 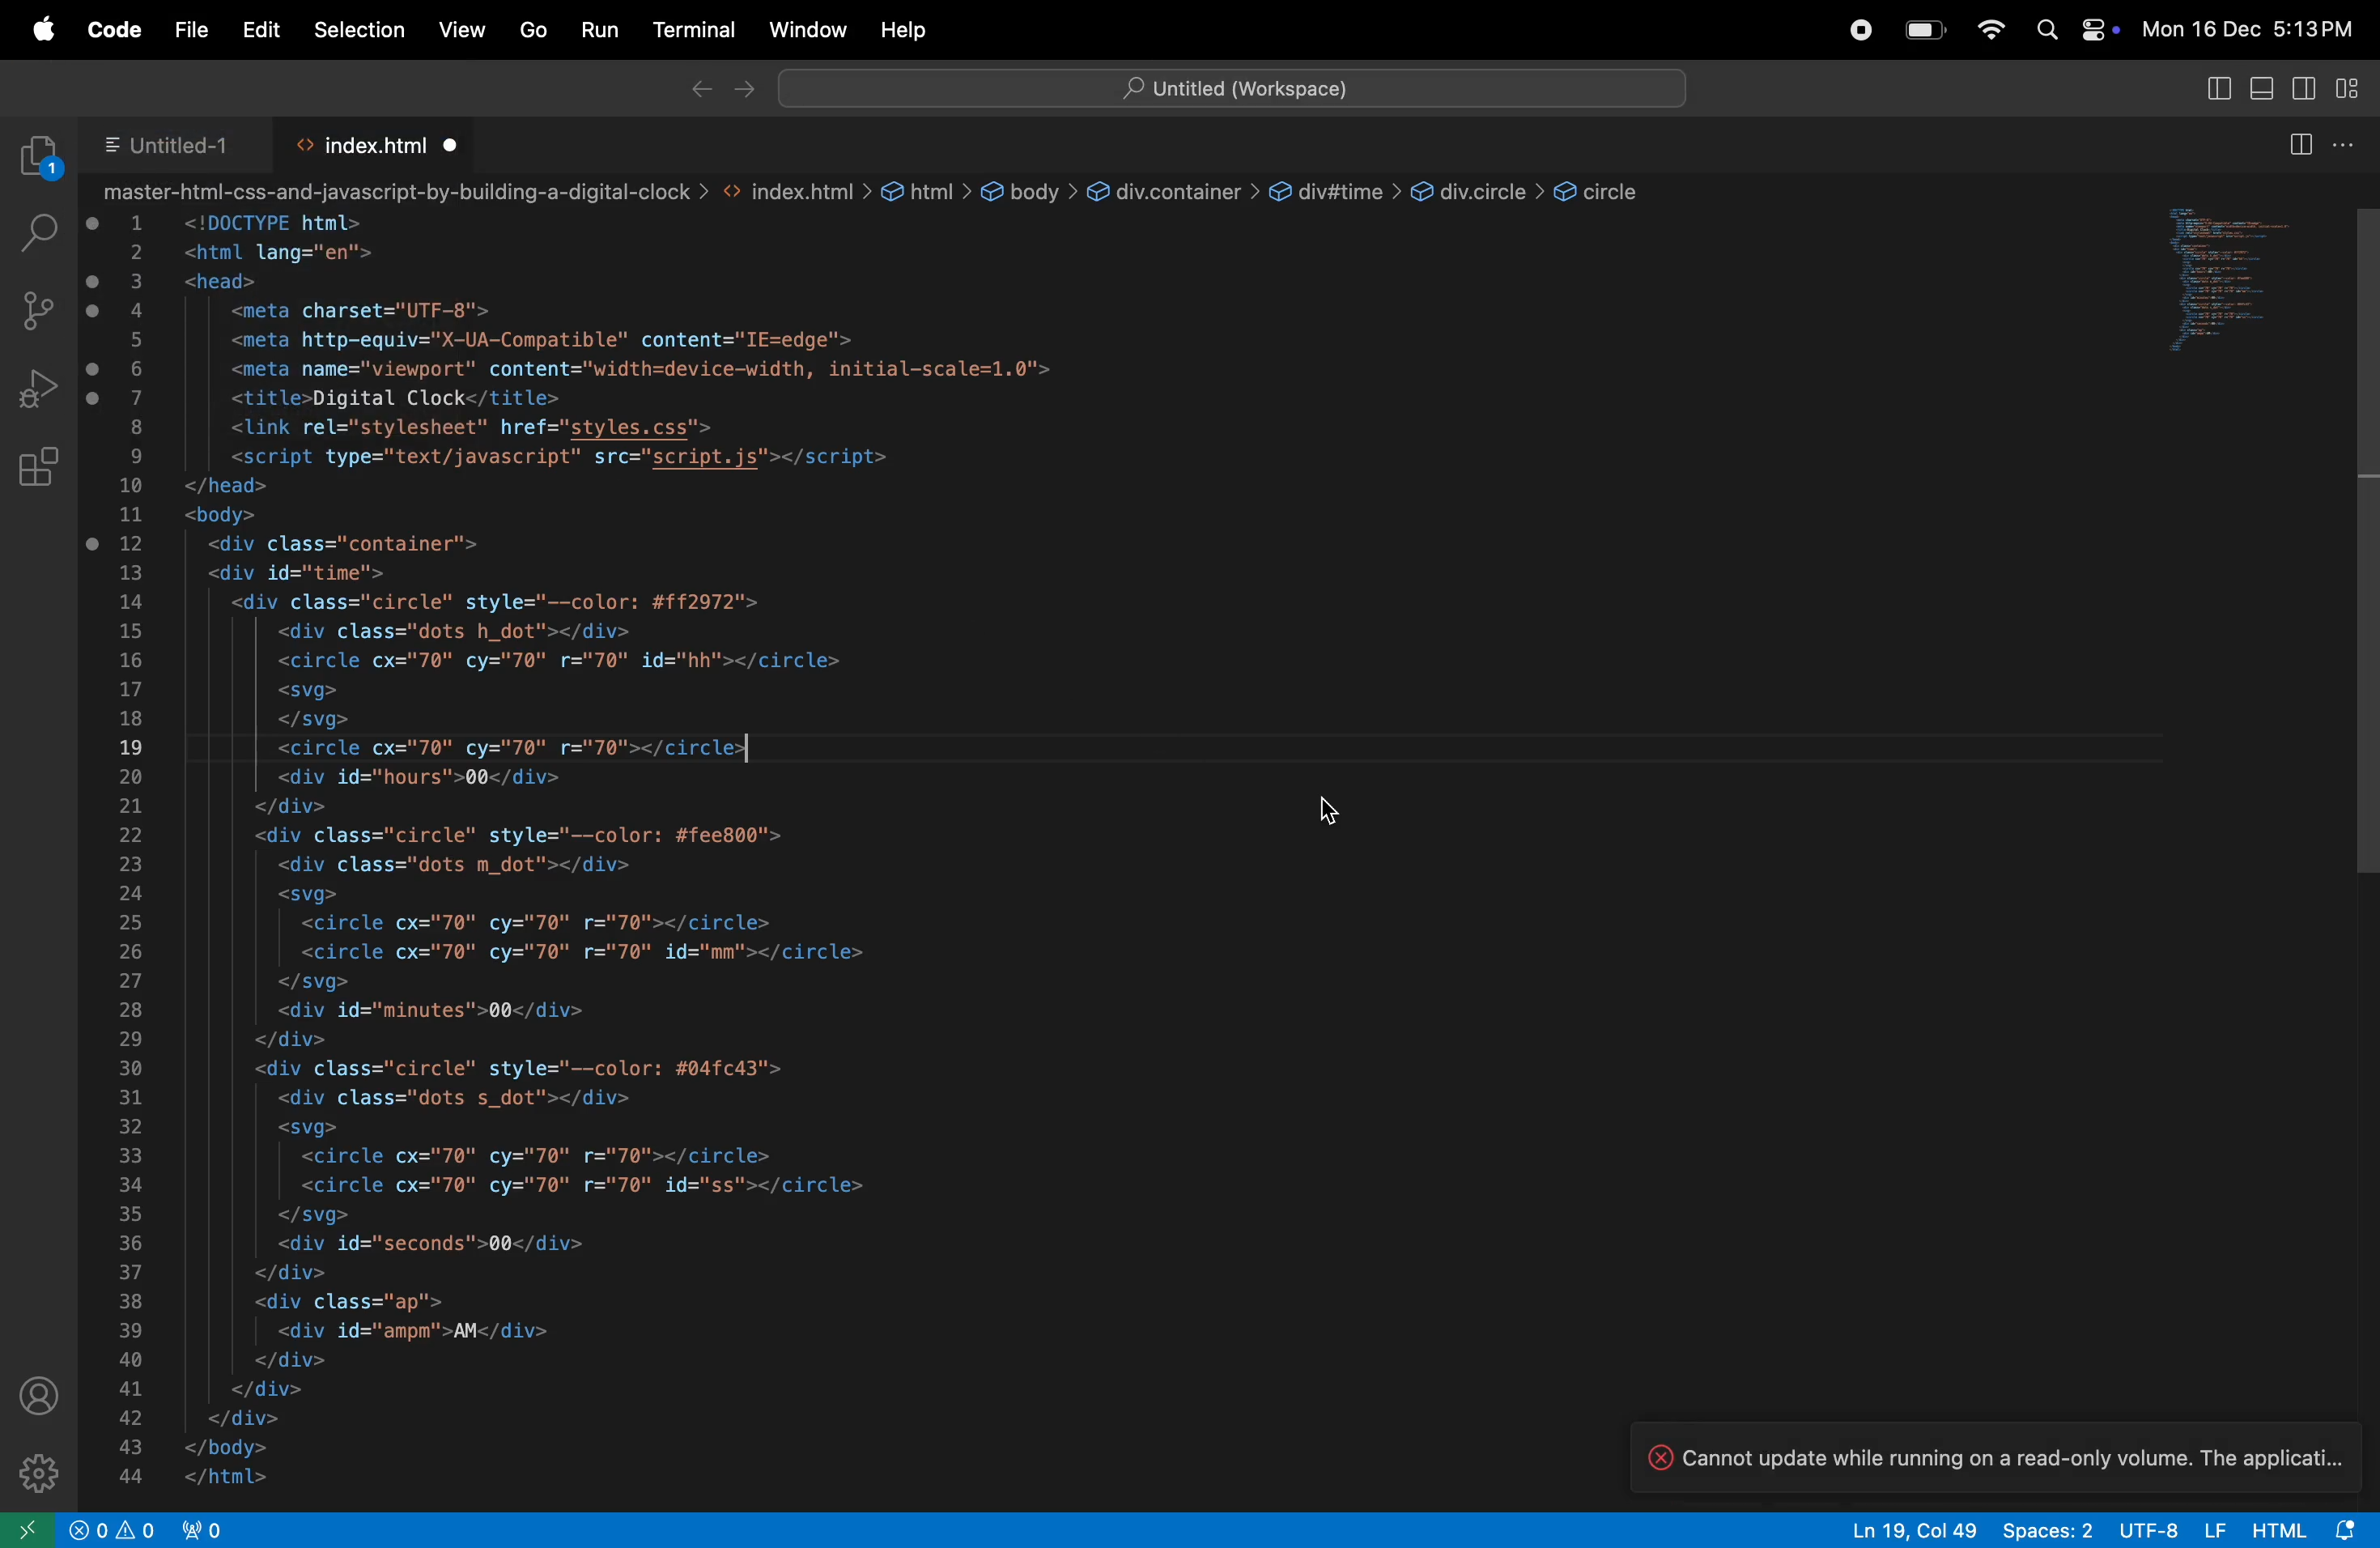 What do you see at coordinates (695, 30) in the screenshot?
I see `terminal` at bounding box center [695, 30].